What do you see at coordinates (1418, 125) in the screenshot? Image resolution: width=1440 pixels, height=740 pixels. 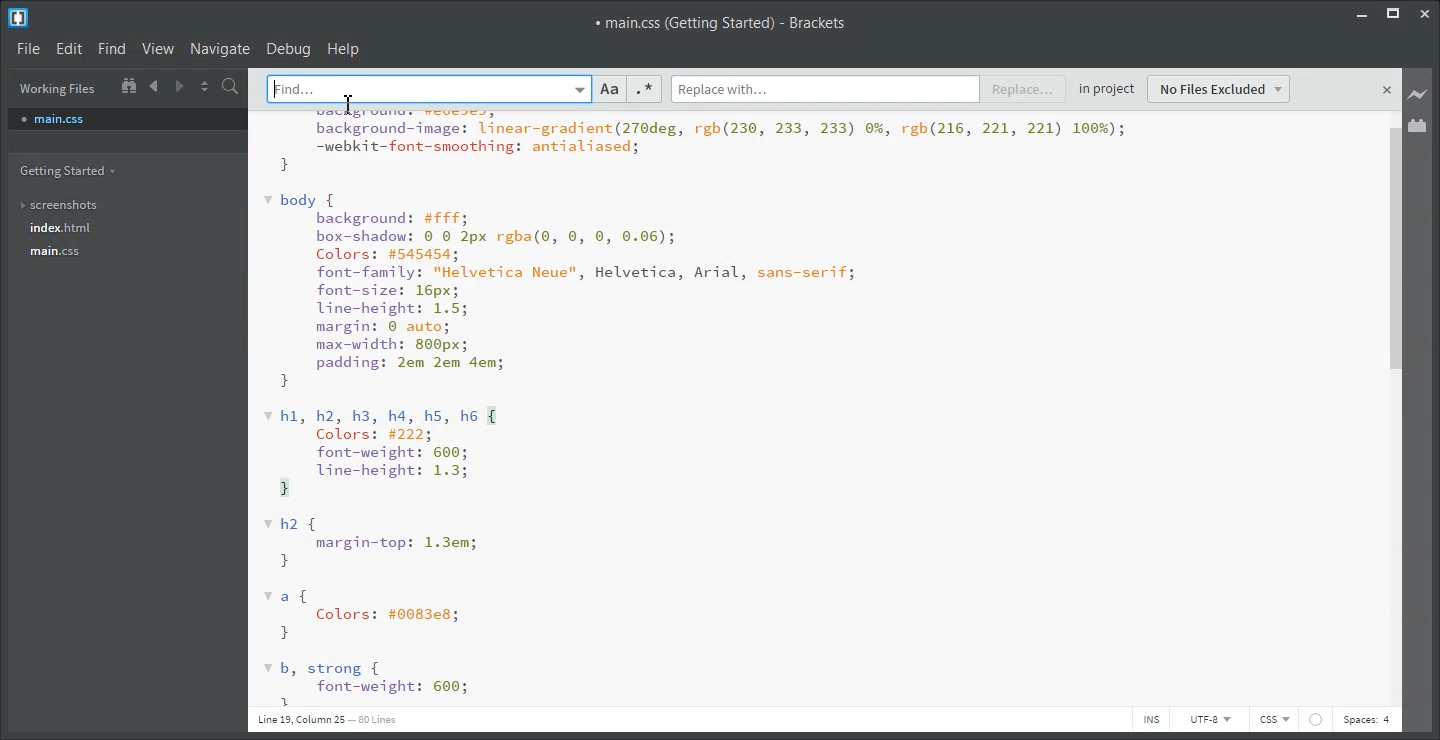 I see `Extension Manager` at bounding box center [1418, 125].